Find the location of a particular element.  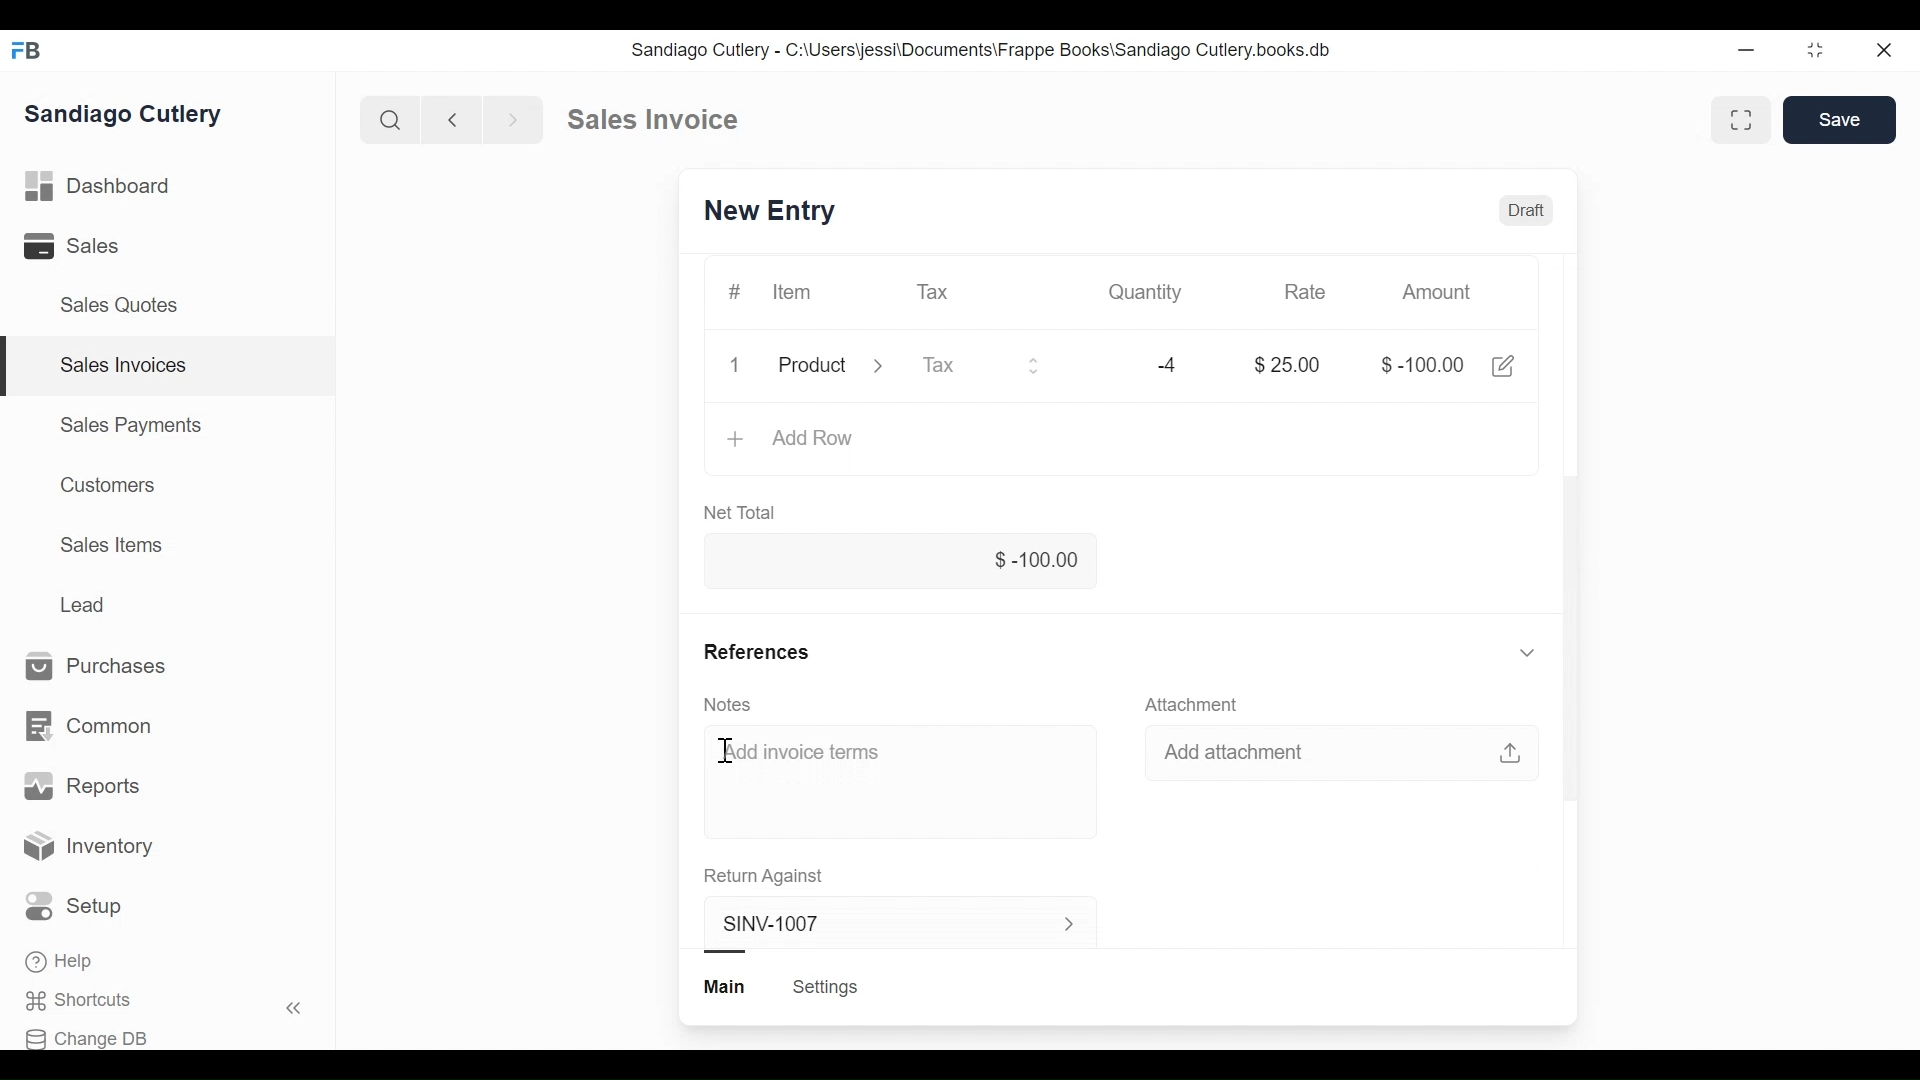

Sales Invoices is located at coordinates (125, 365).